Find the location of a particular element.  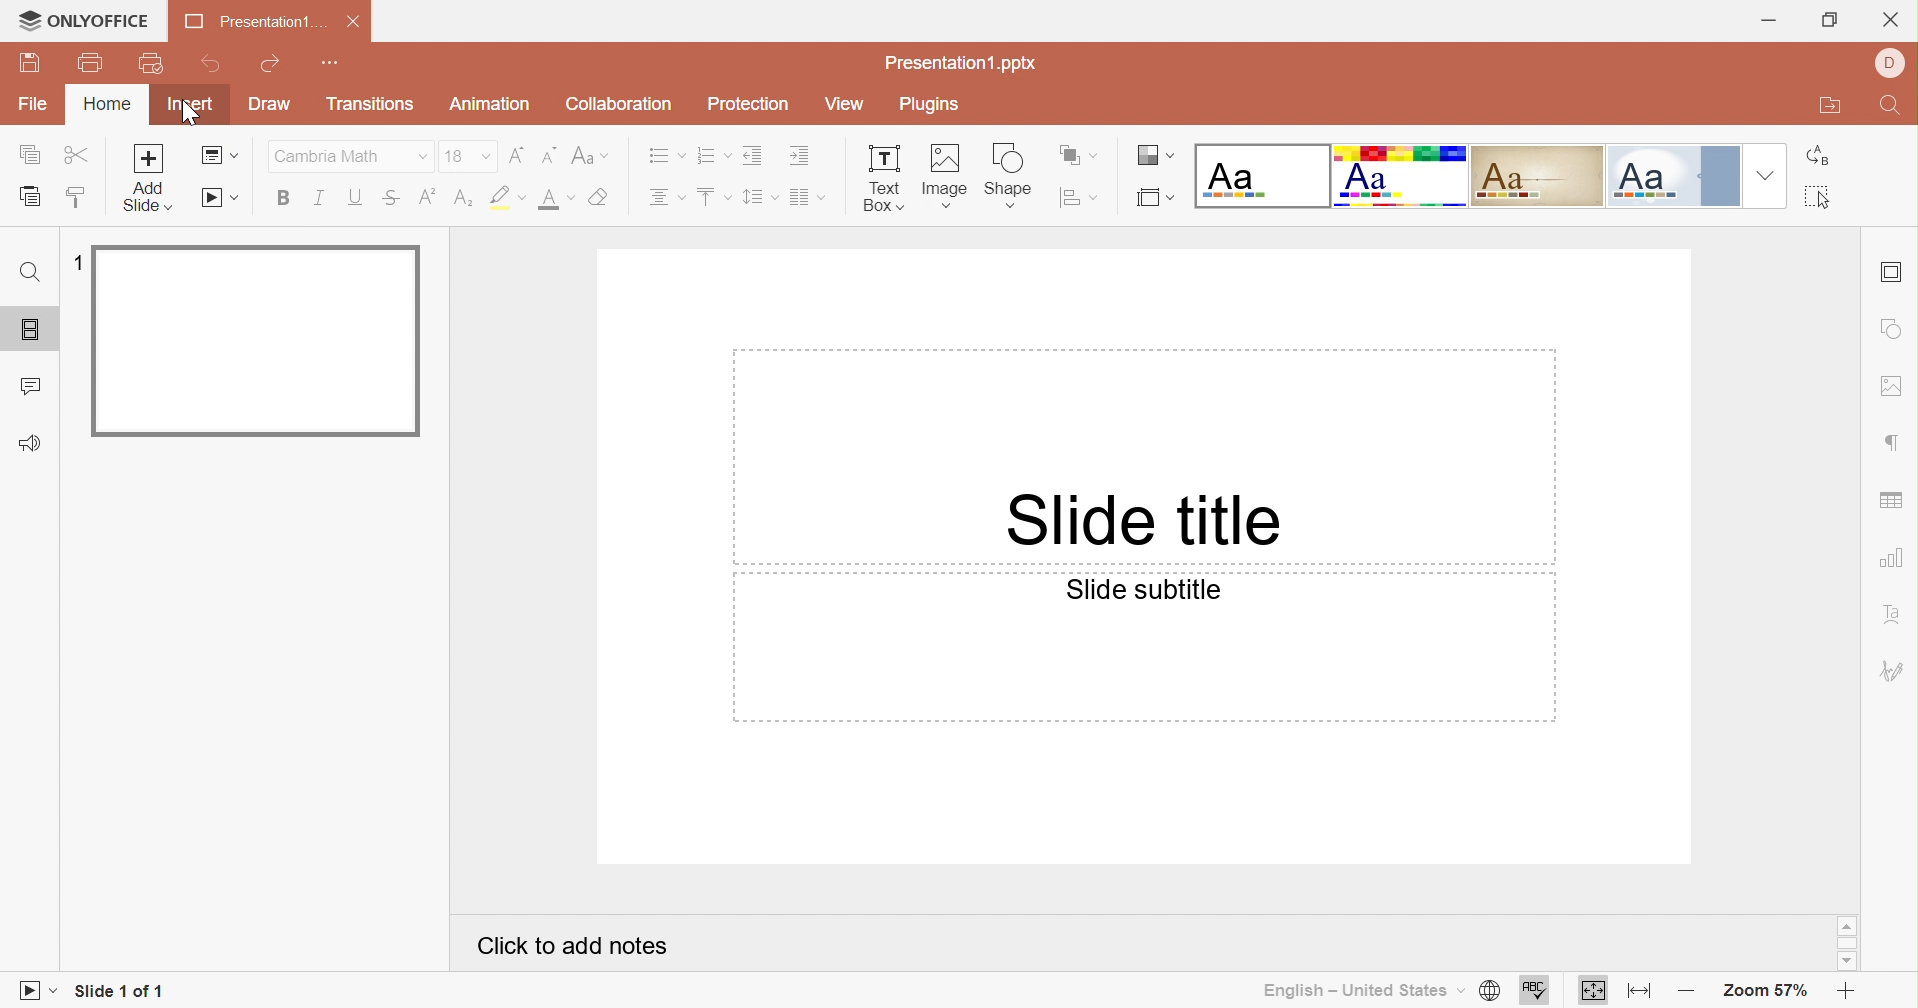

Close is located at coordinates (1890, 19).